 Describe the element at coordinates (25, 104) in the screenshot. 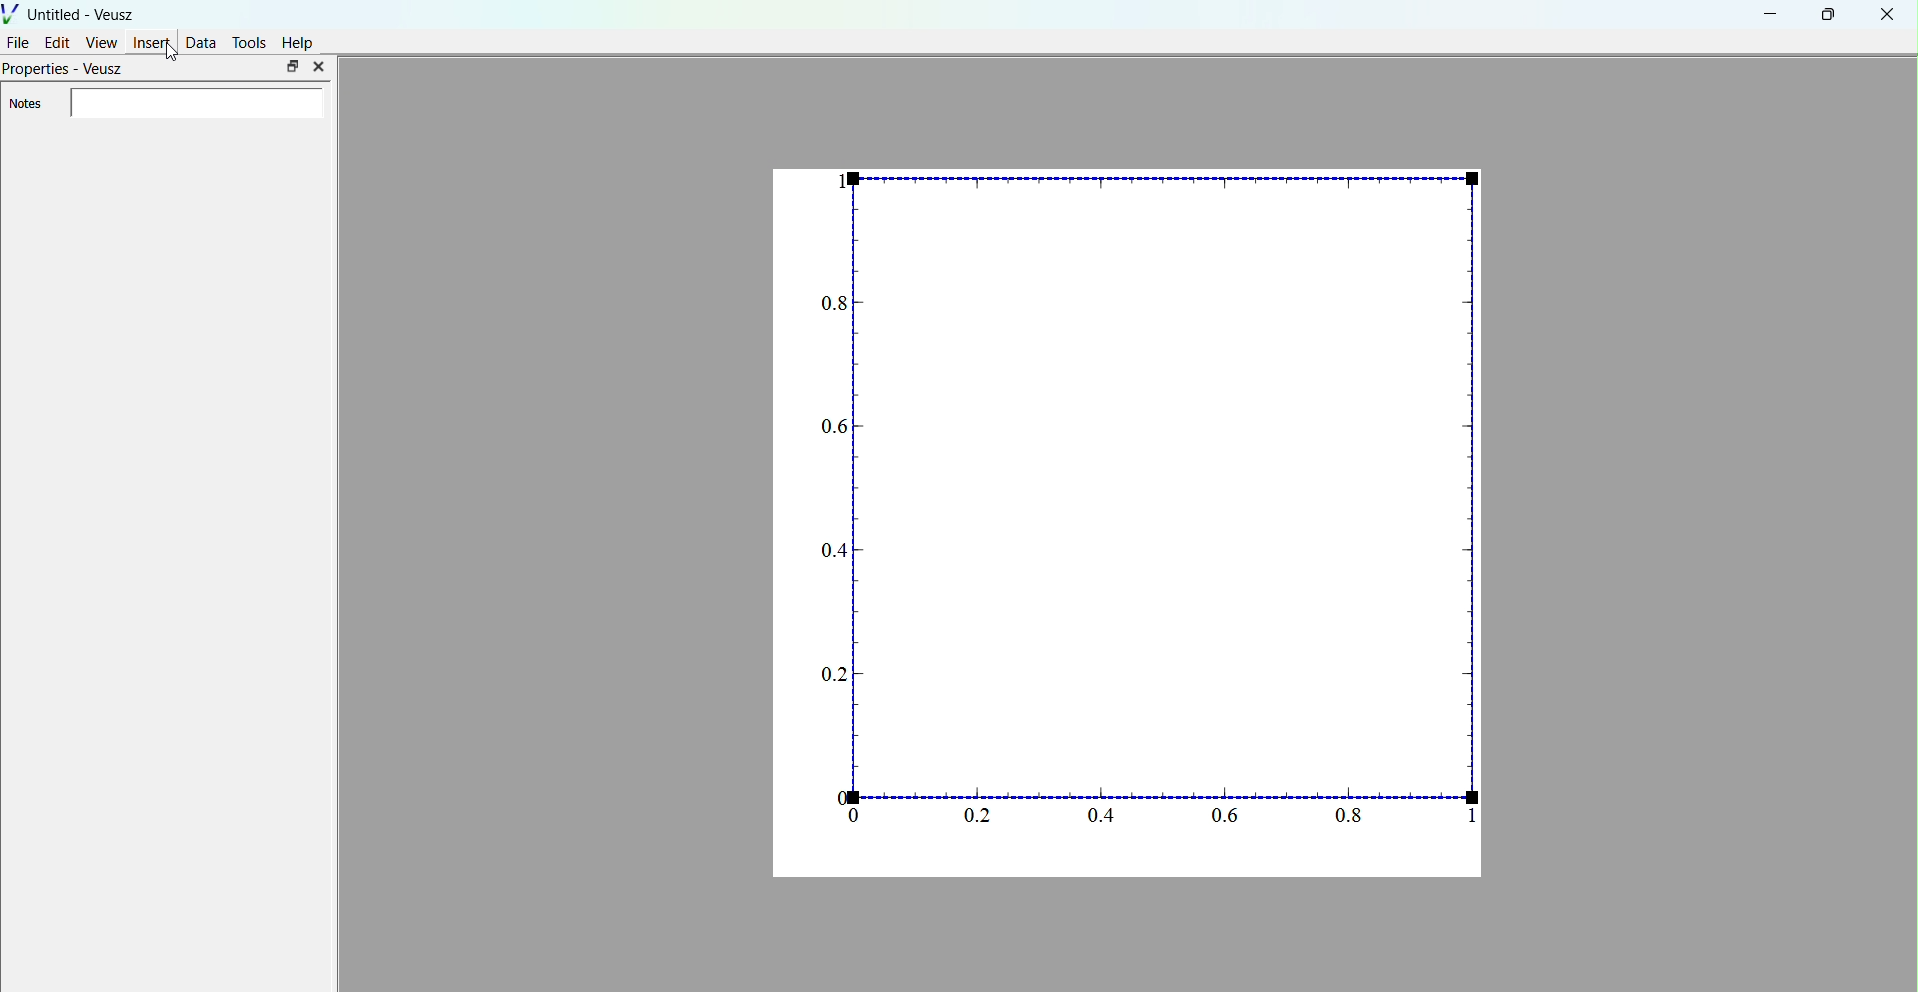

I see `Notes` at that location.